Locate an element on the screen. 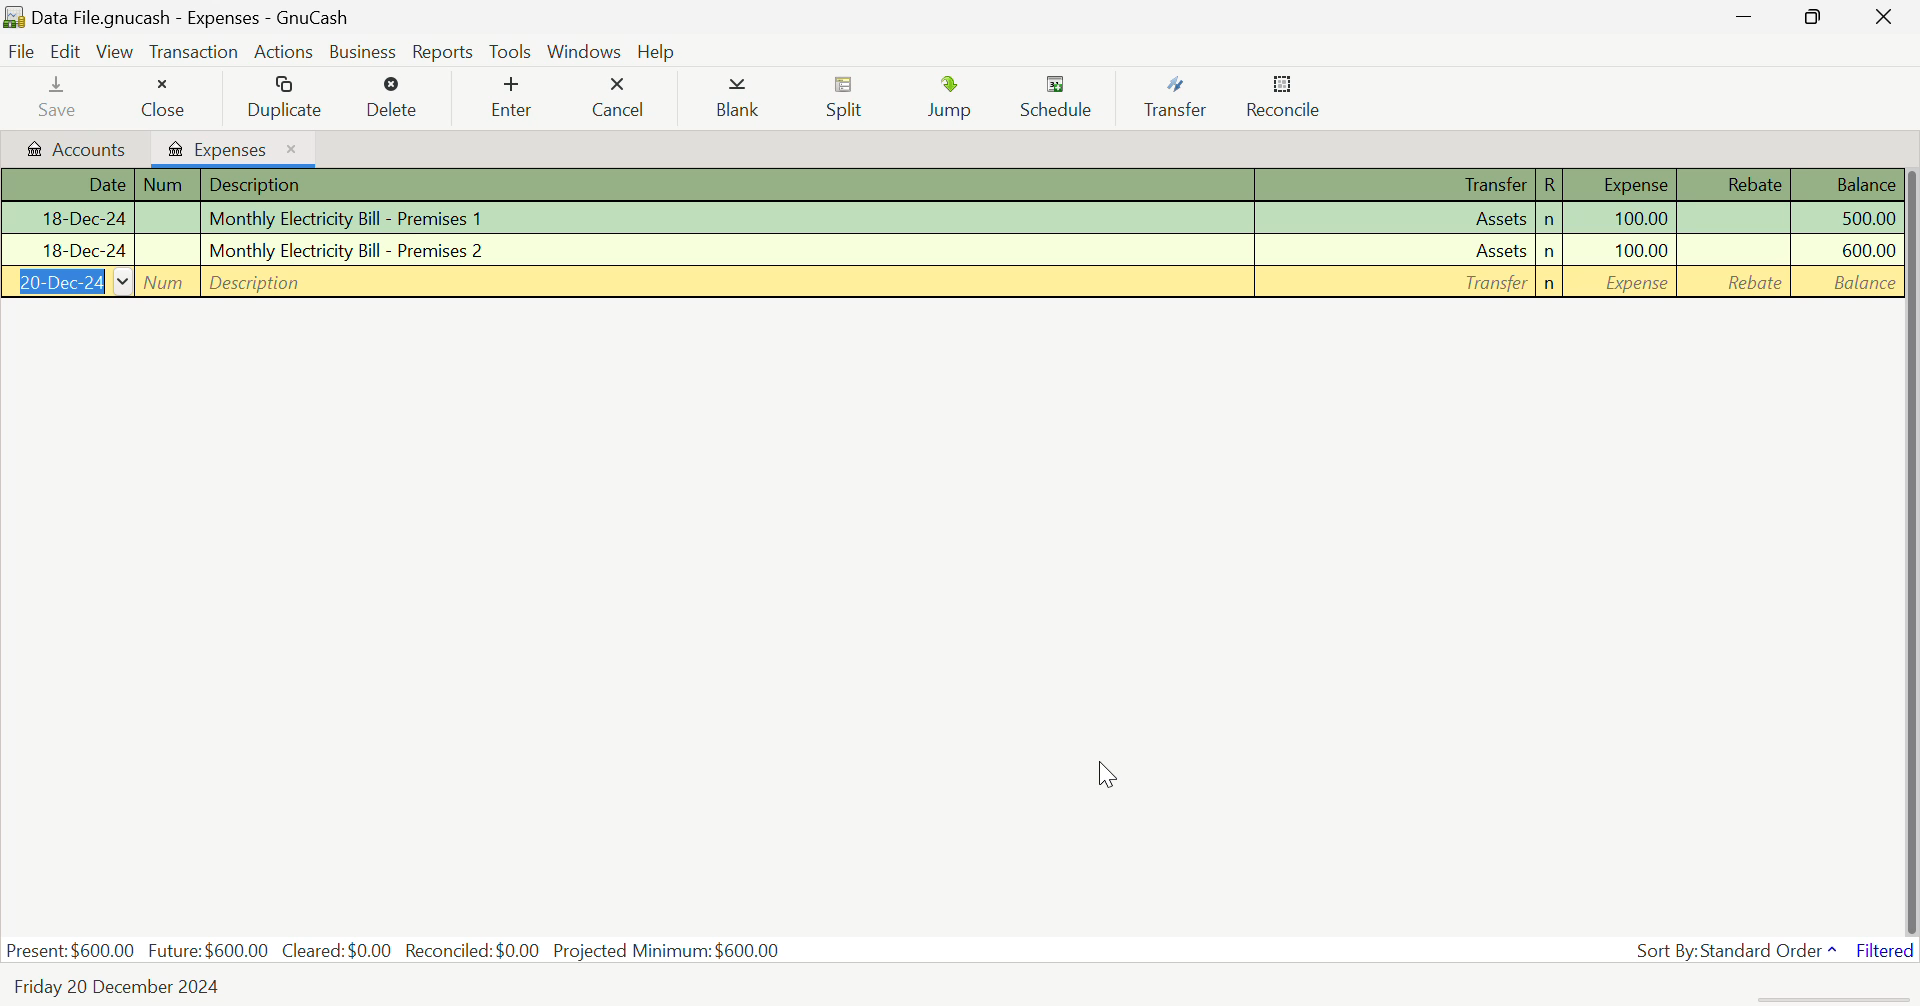 The image size is (1920, 1006). Expense is located at coordinates (1622, 185).